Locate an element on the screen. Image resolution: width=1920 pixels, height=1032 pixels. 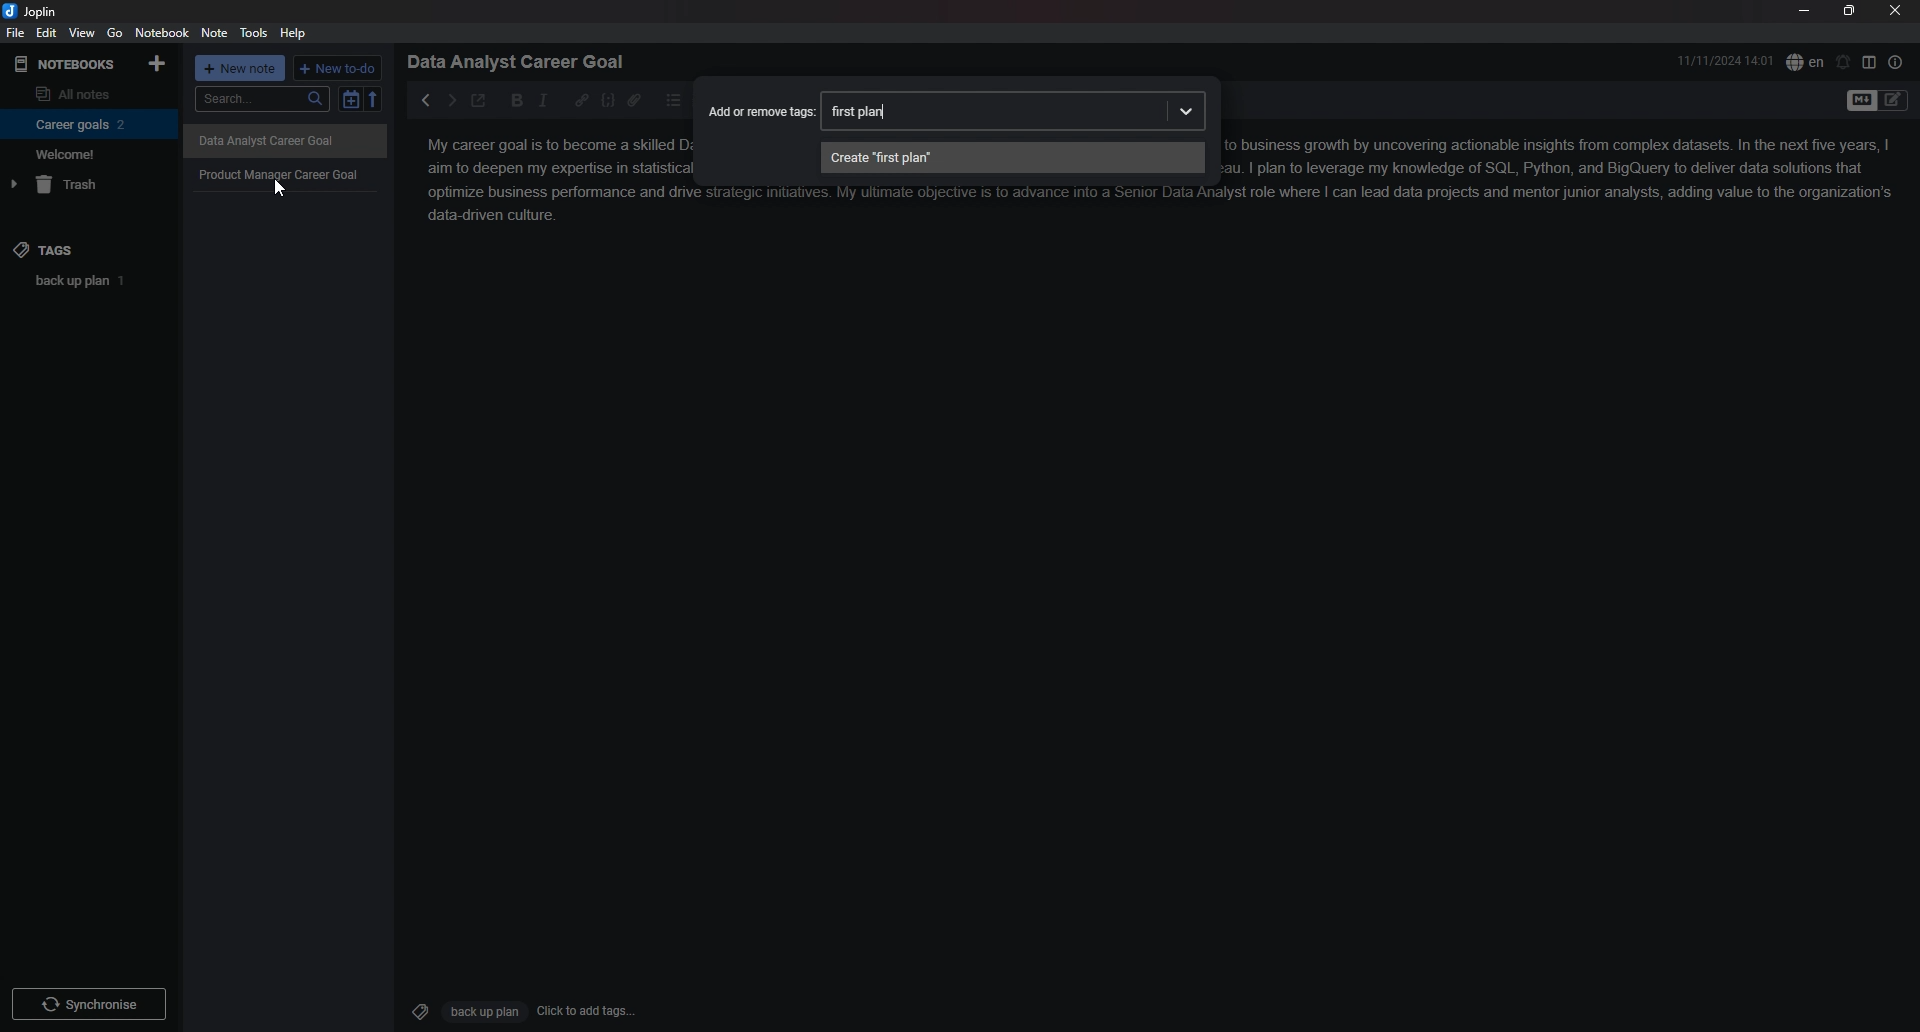
view is located at coordinates (82, 33).